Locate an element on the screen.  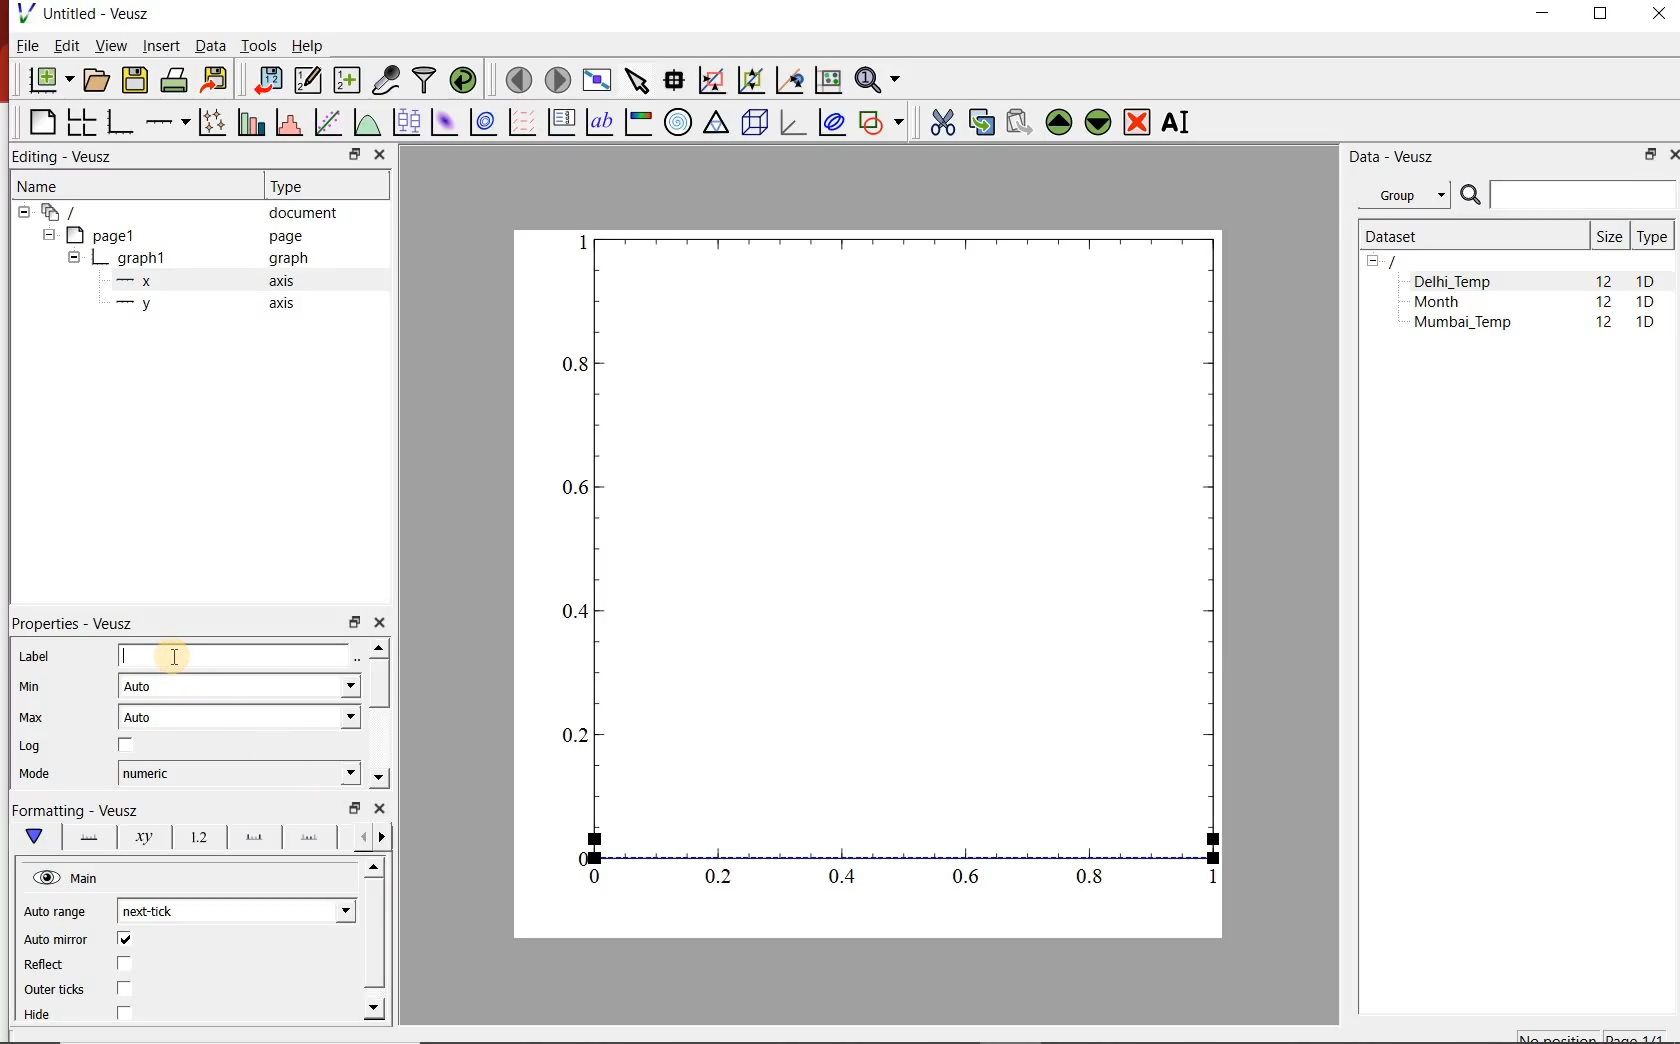
Label is located at coordinates (33, 655).